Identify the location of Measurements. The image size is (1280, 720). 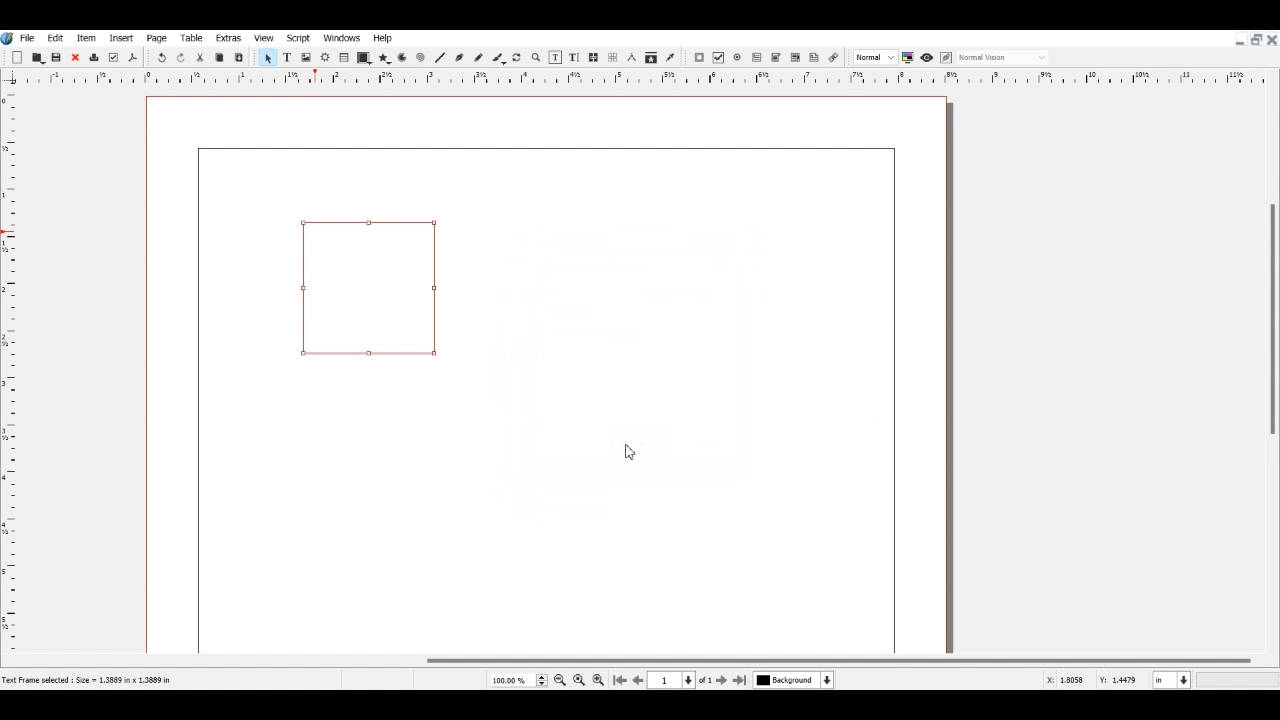
(631, 58).